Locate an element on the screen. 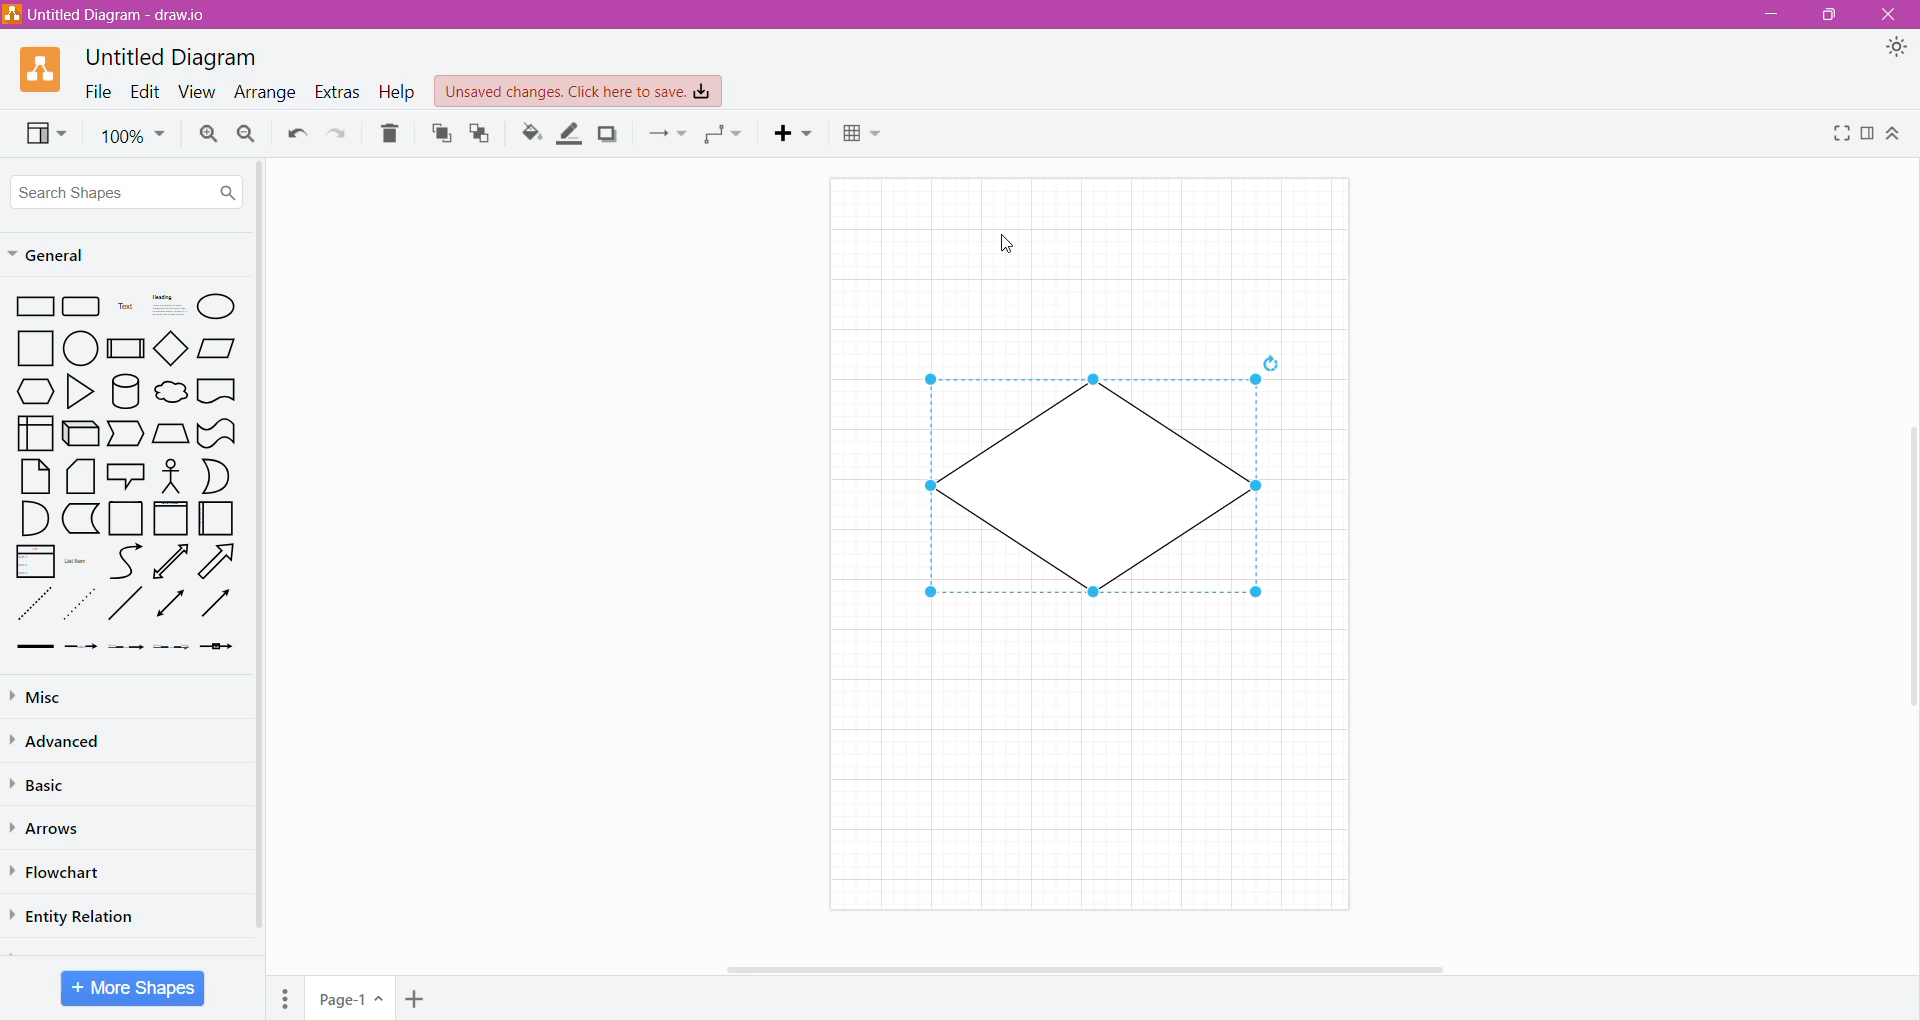 The image size is (1920, 1020). Misc is located at coordinates (40, 697).